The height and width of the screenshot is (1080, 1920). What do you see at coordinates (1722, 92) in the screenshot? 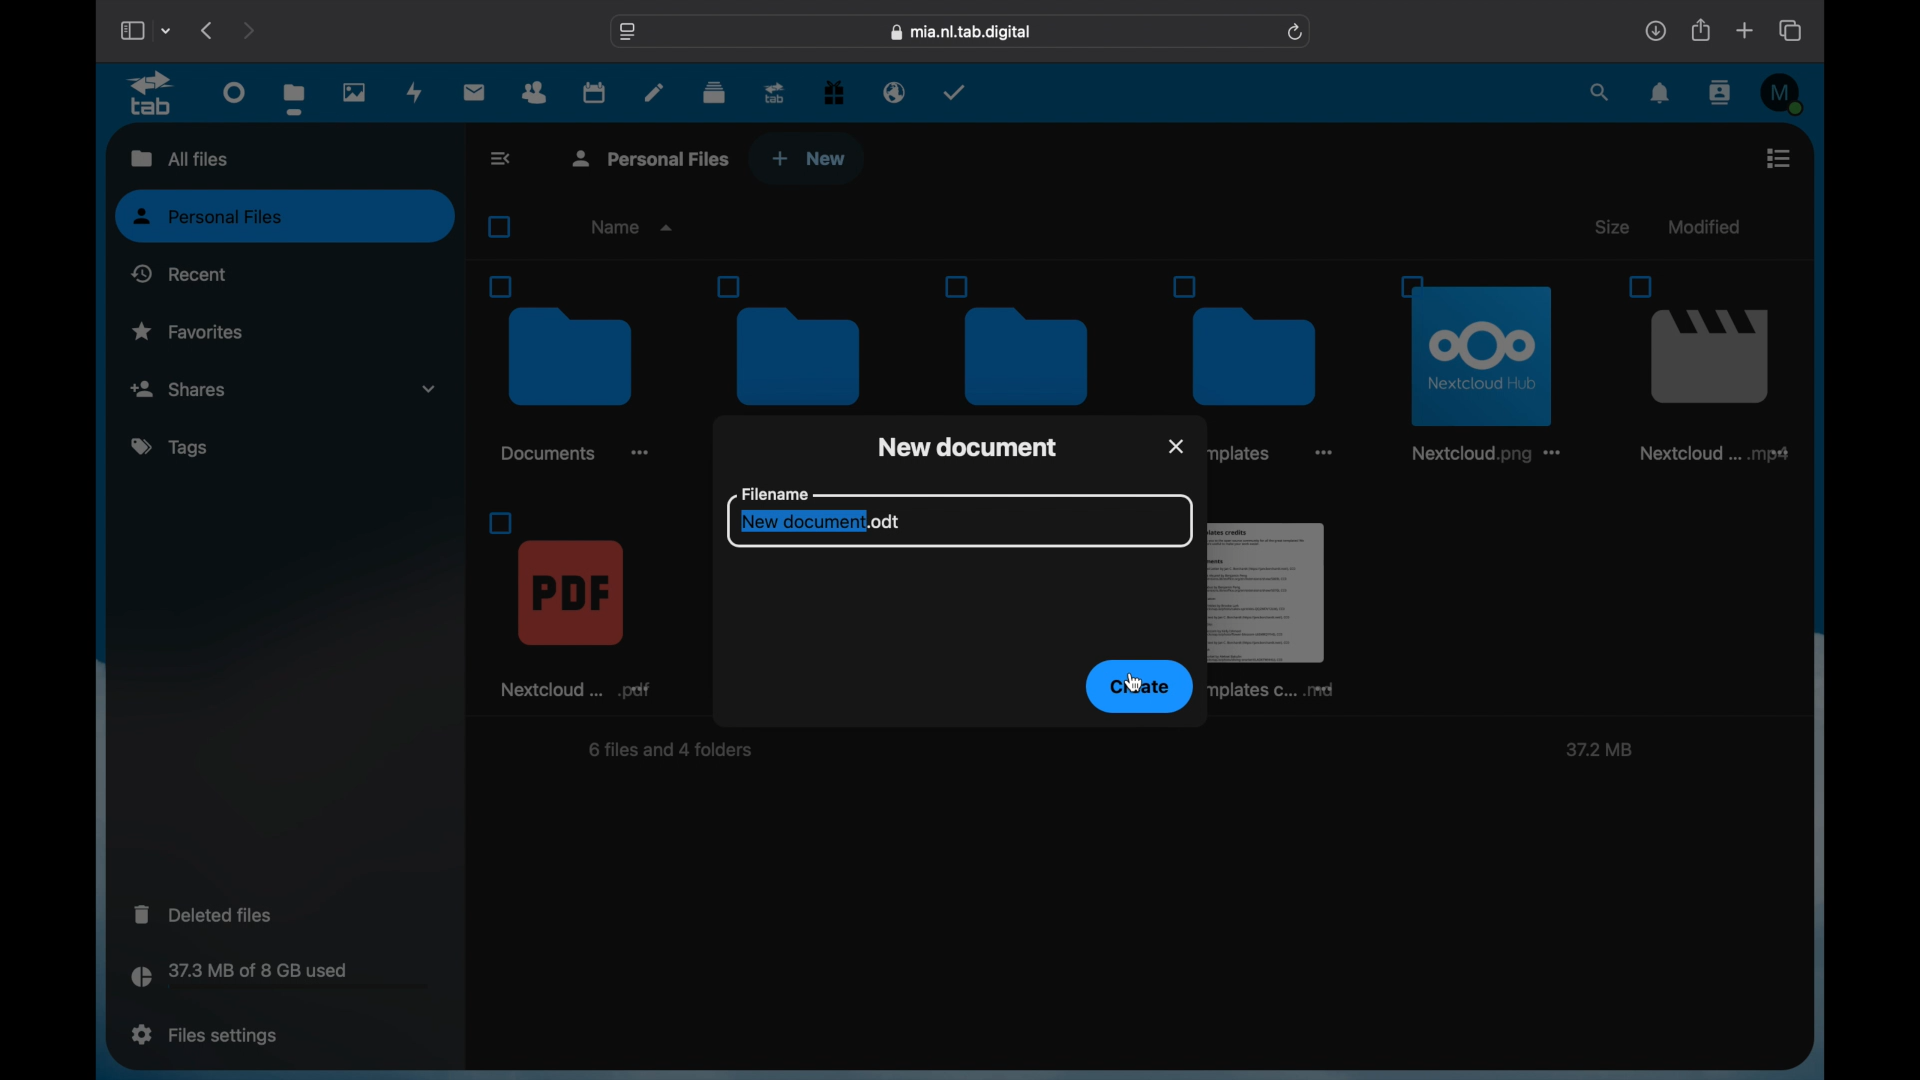
I see `contacts` at bounding box center [1722, 92].